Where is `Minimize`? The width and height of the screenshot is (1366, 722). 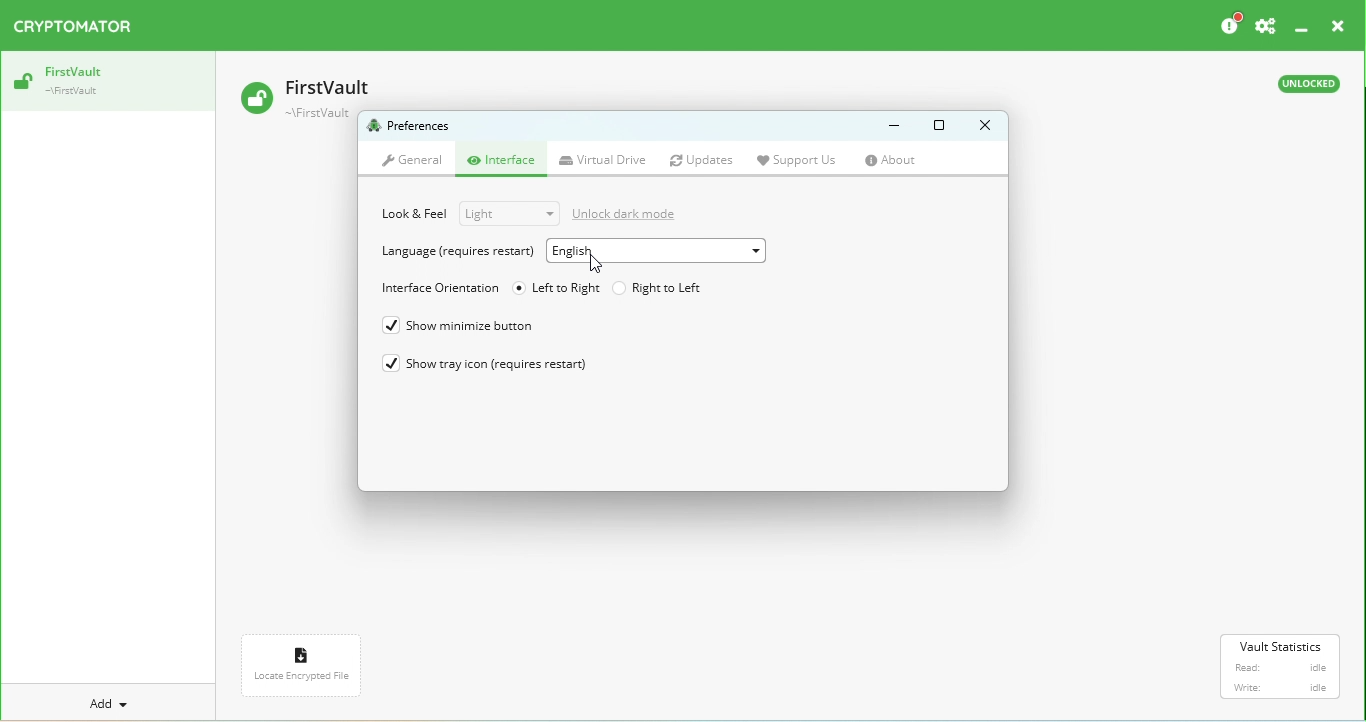 Minimize is located at coordinates (1303, 27).